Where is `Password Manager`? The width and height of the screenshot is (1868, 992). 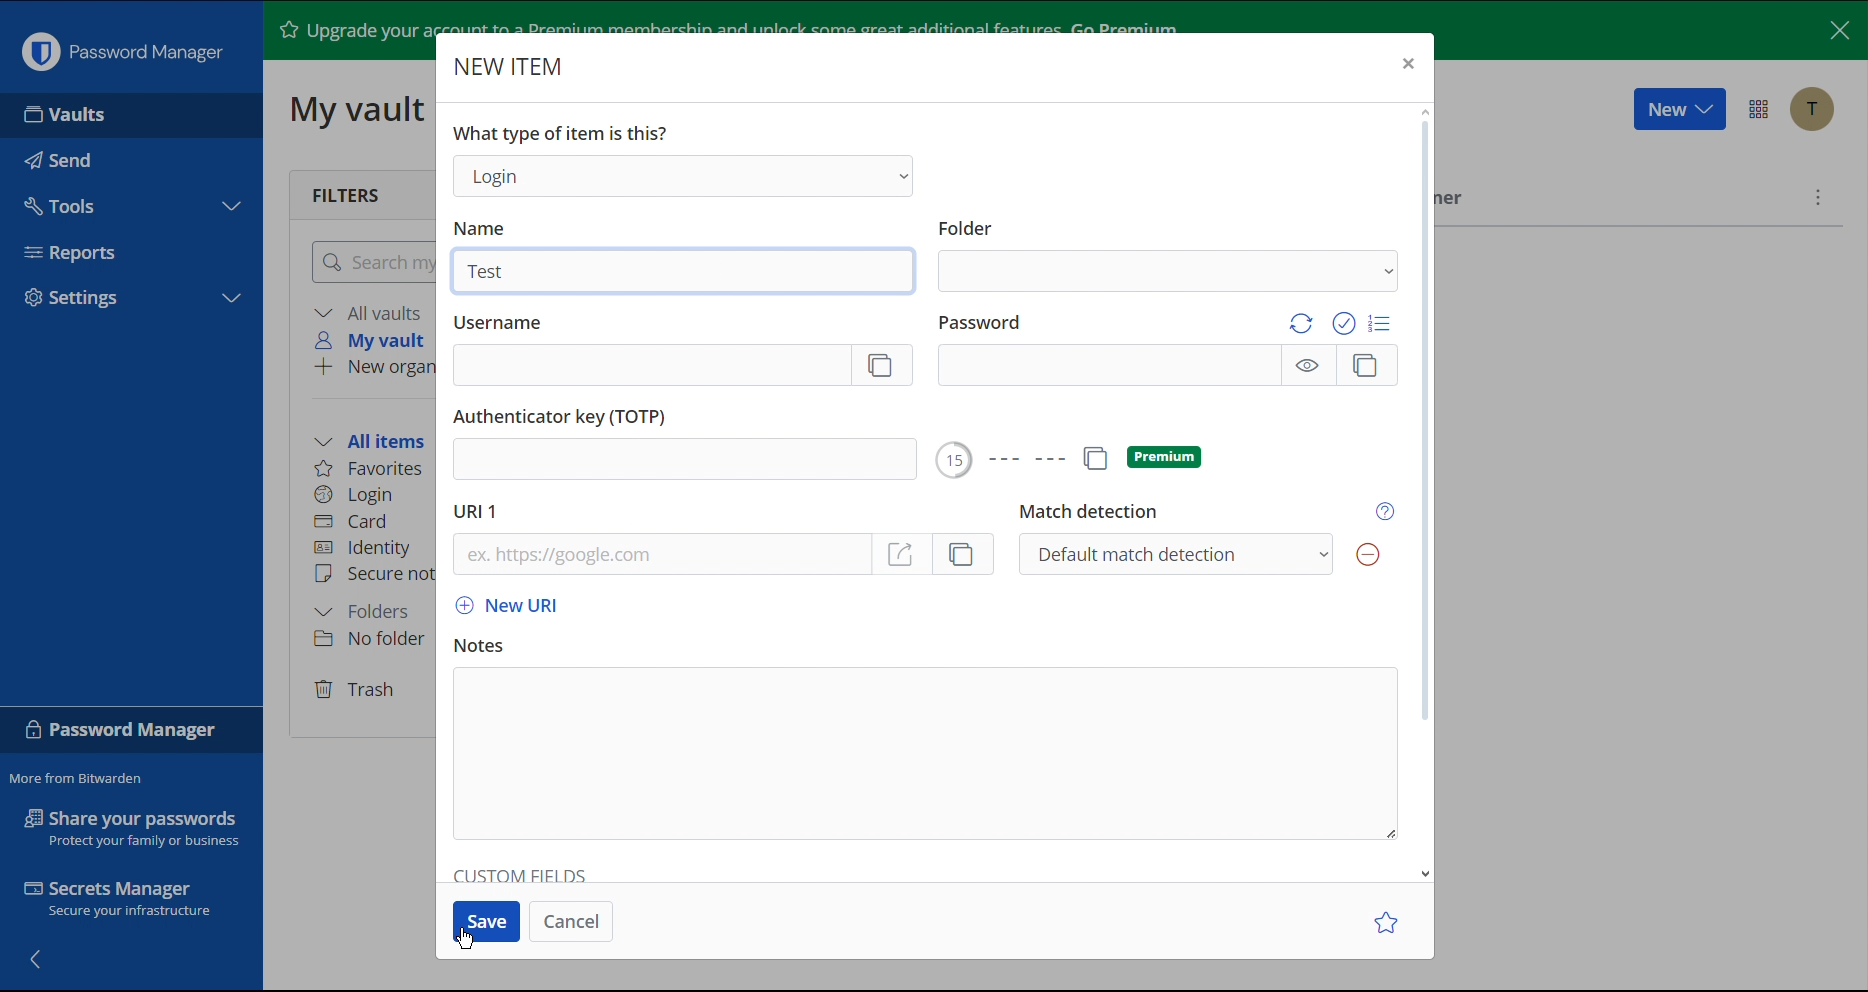 Password Manager is located at coordinates (128, 732).